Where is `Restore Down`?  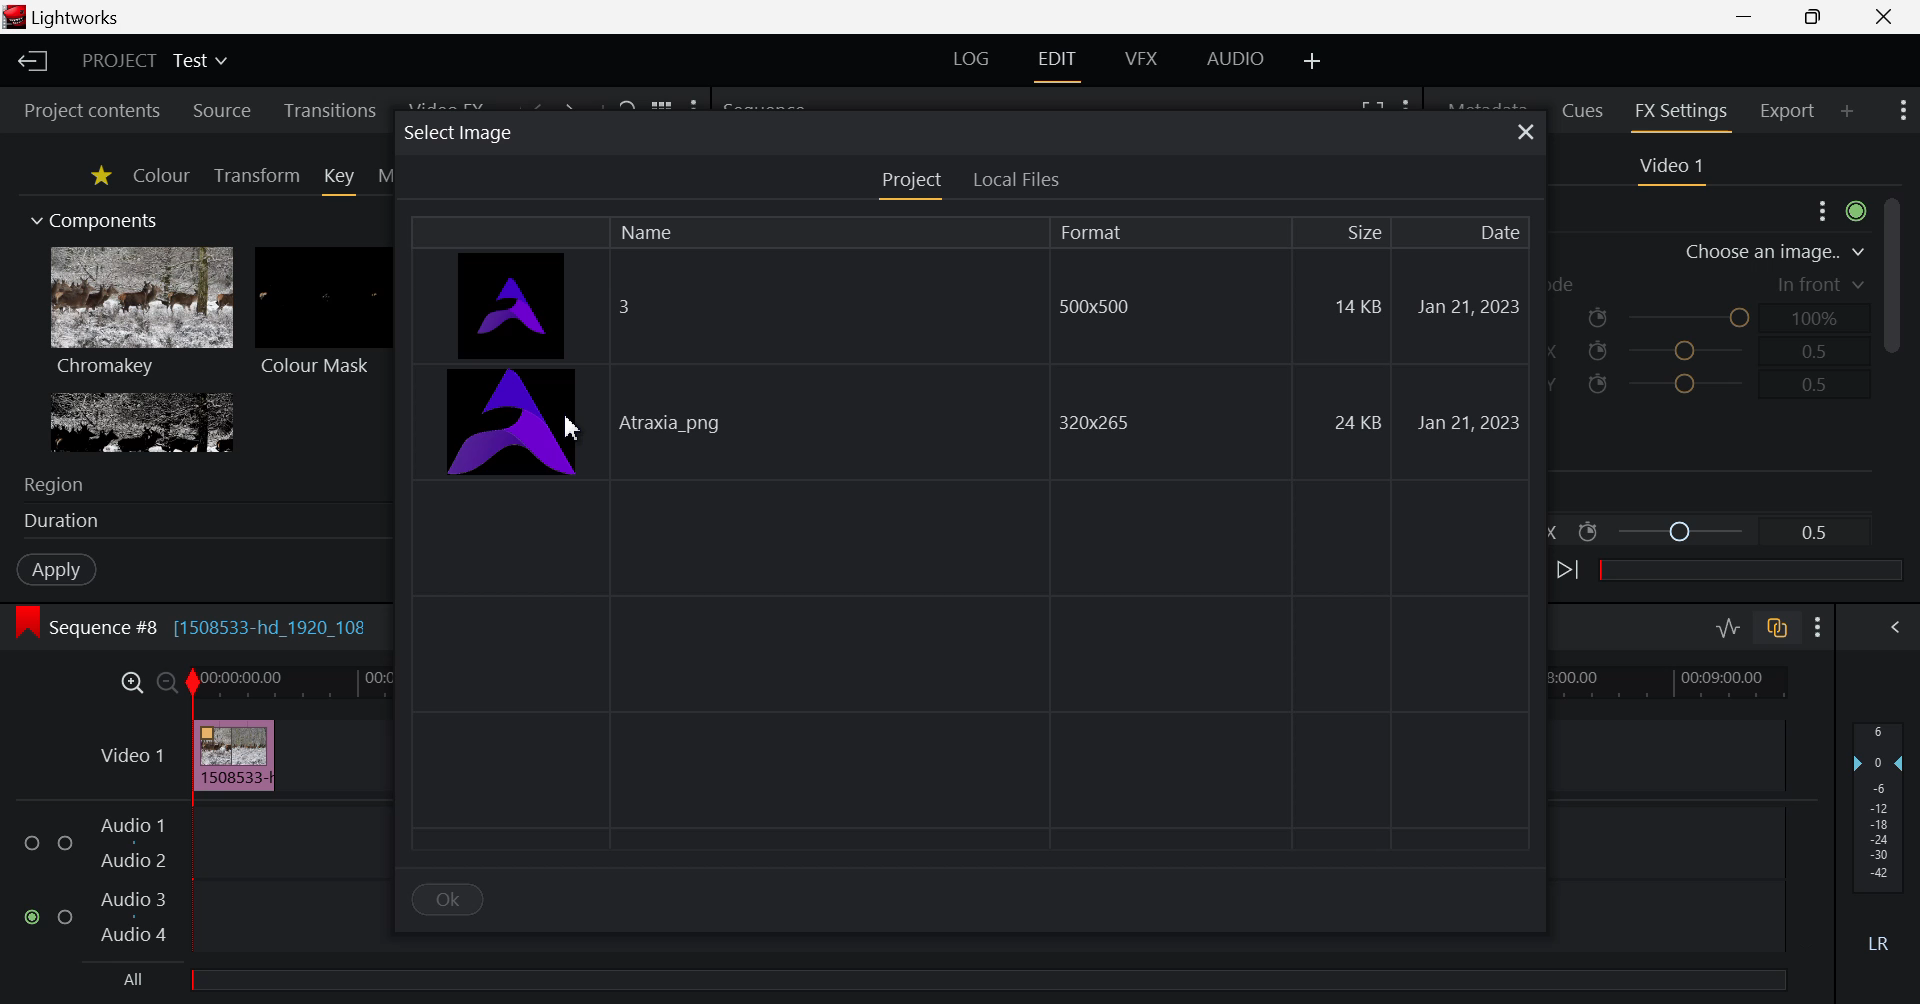
Restore Down is located at coordinates (1746, 17).